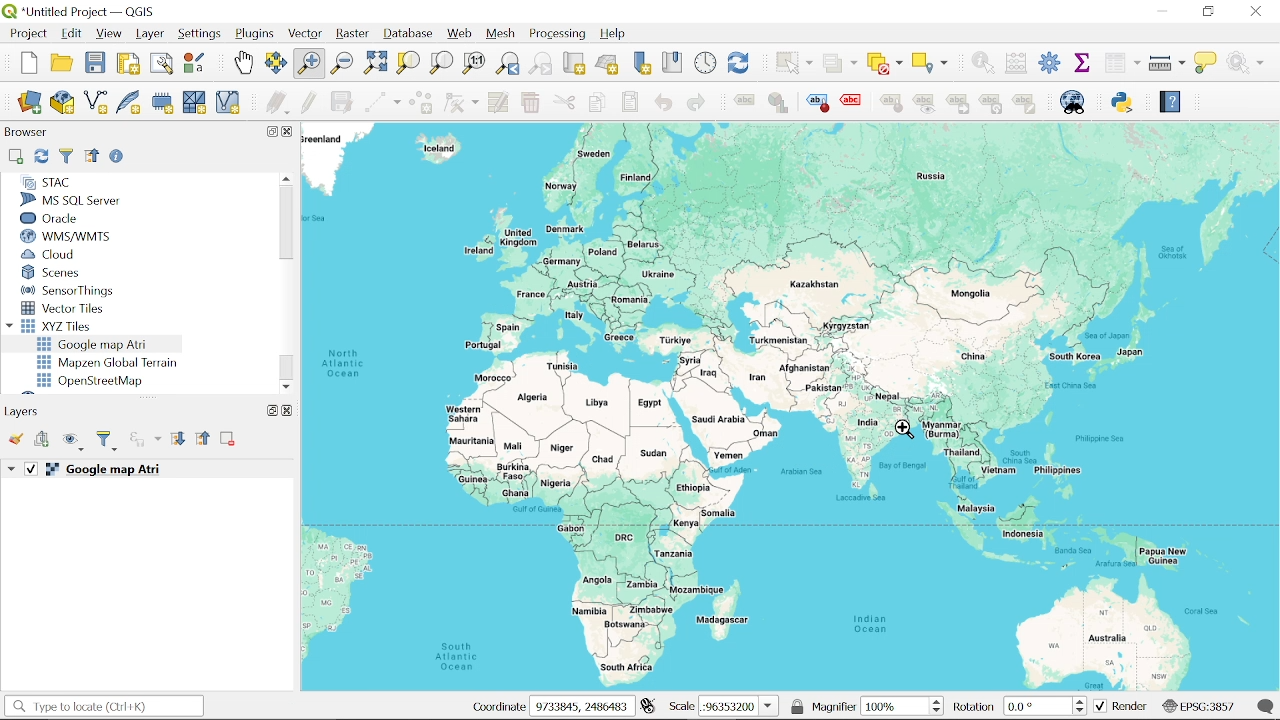 The height and width of the screenshot is (720, 1280). I want to click on New spatial lite layer, so click(129, 104).